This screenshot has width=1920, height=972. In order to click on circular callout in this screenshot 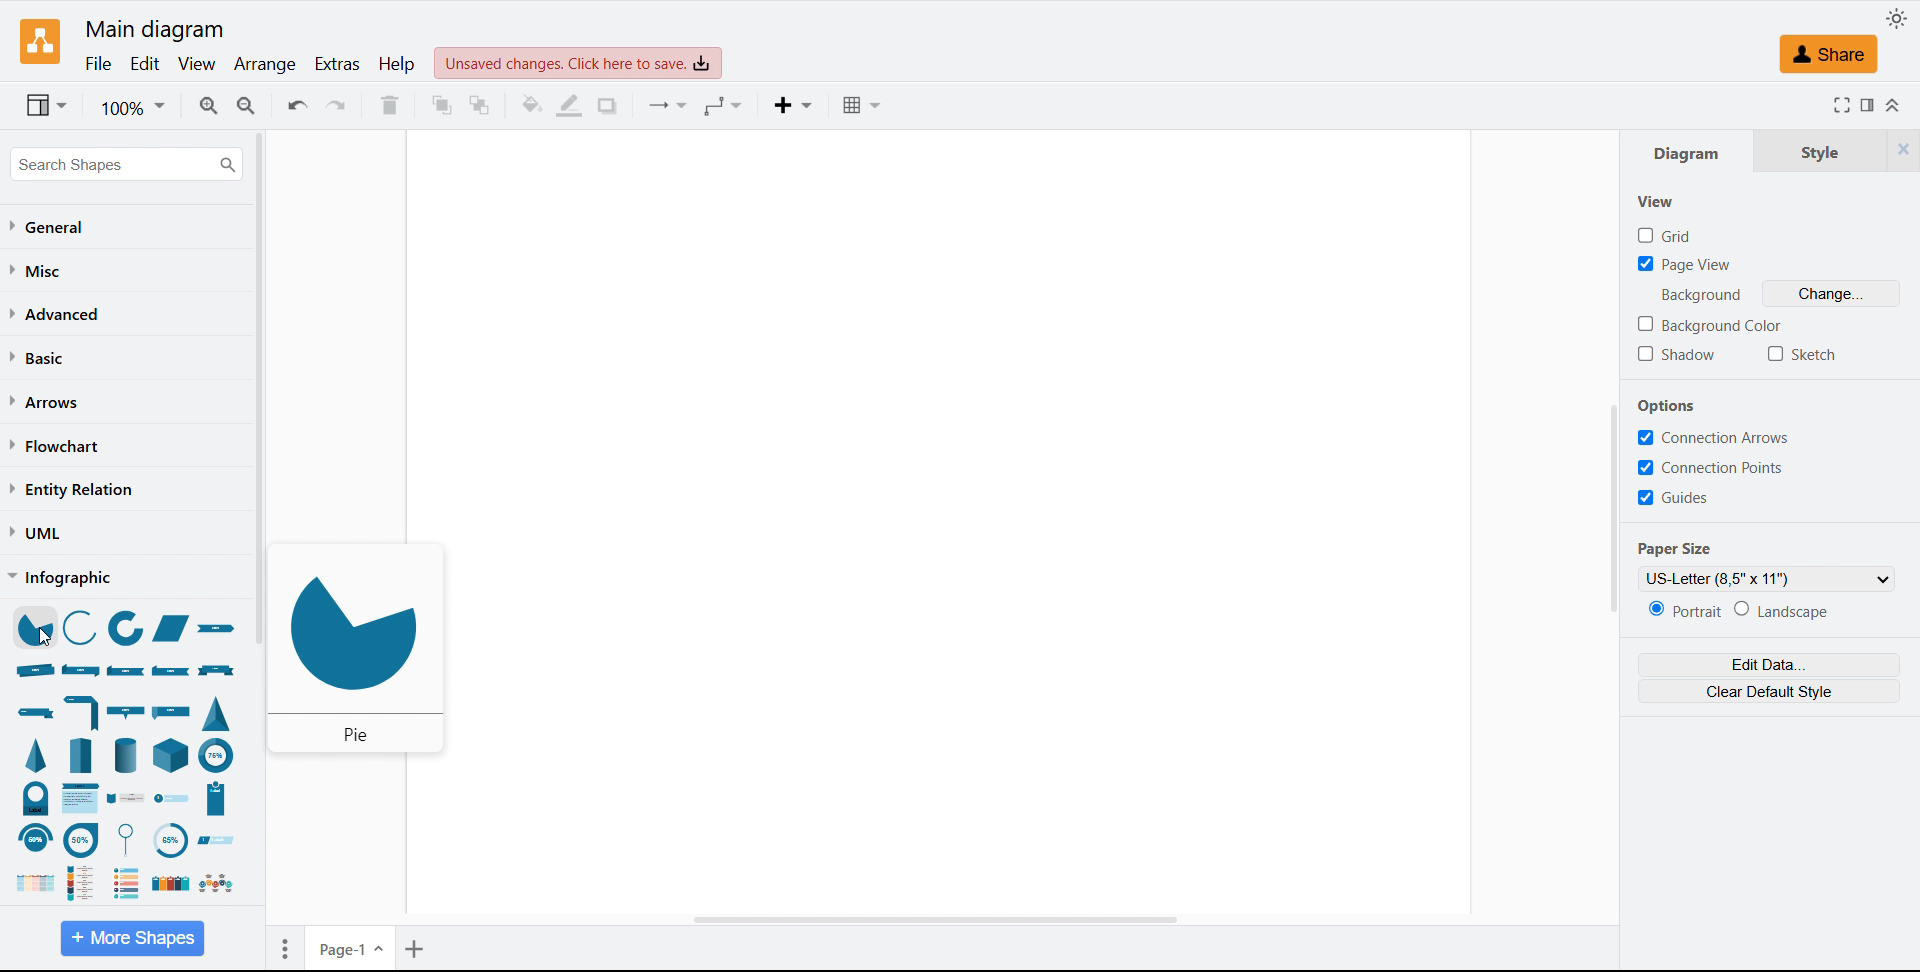, I will do `click(130, 839)`.